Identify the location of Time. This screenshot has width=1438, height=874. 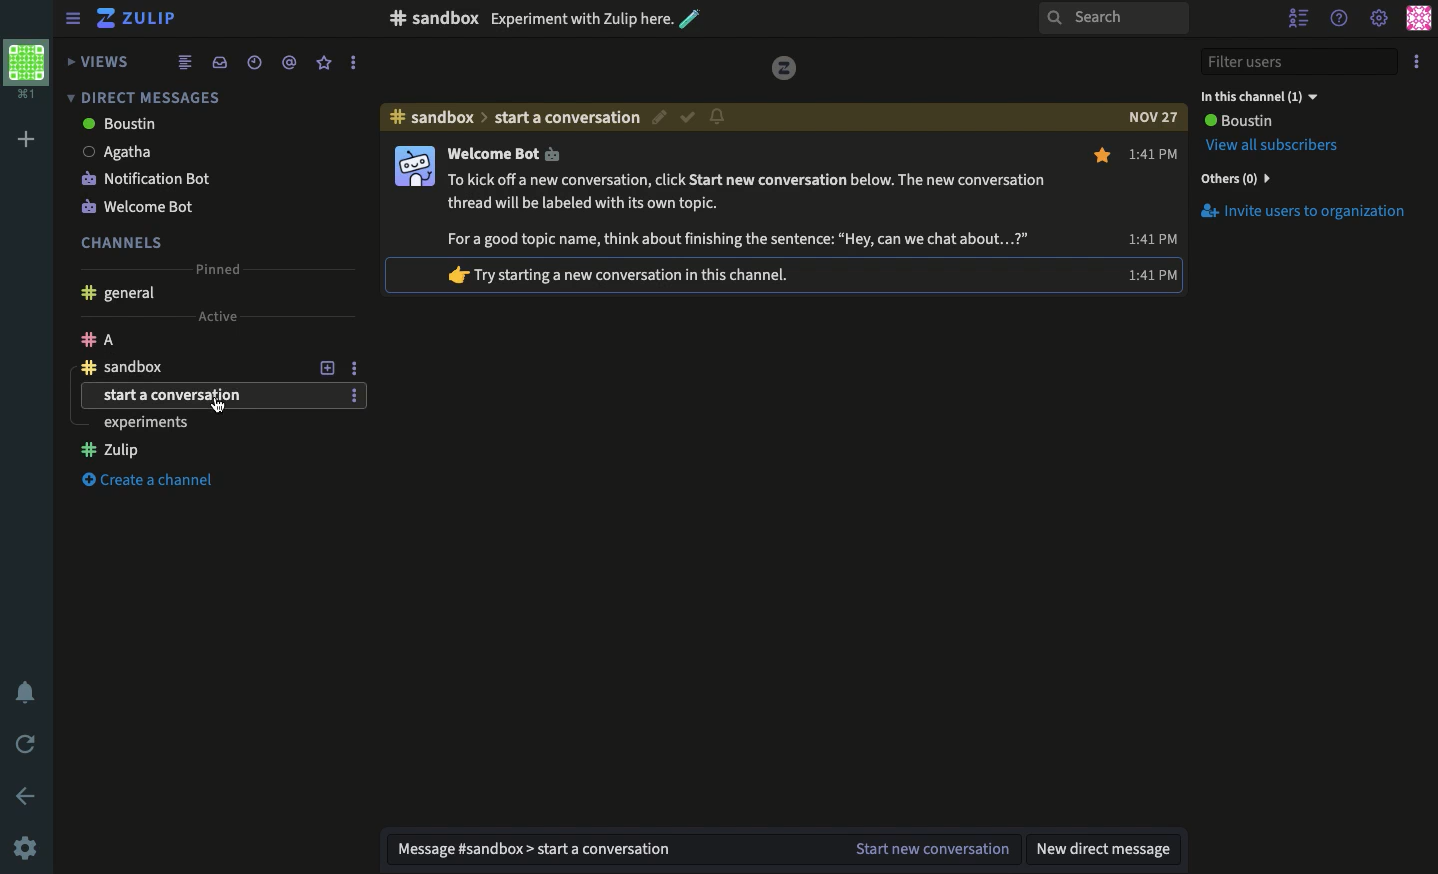
(1155, 151).